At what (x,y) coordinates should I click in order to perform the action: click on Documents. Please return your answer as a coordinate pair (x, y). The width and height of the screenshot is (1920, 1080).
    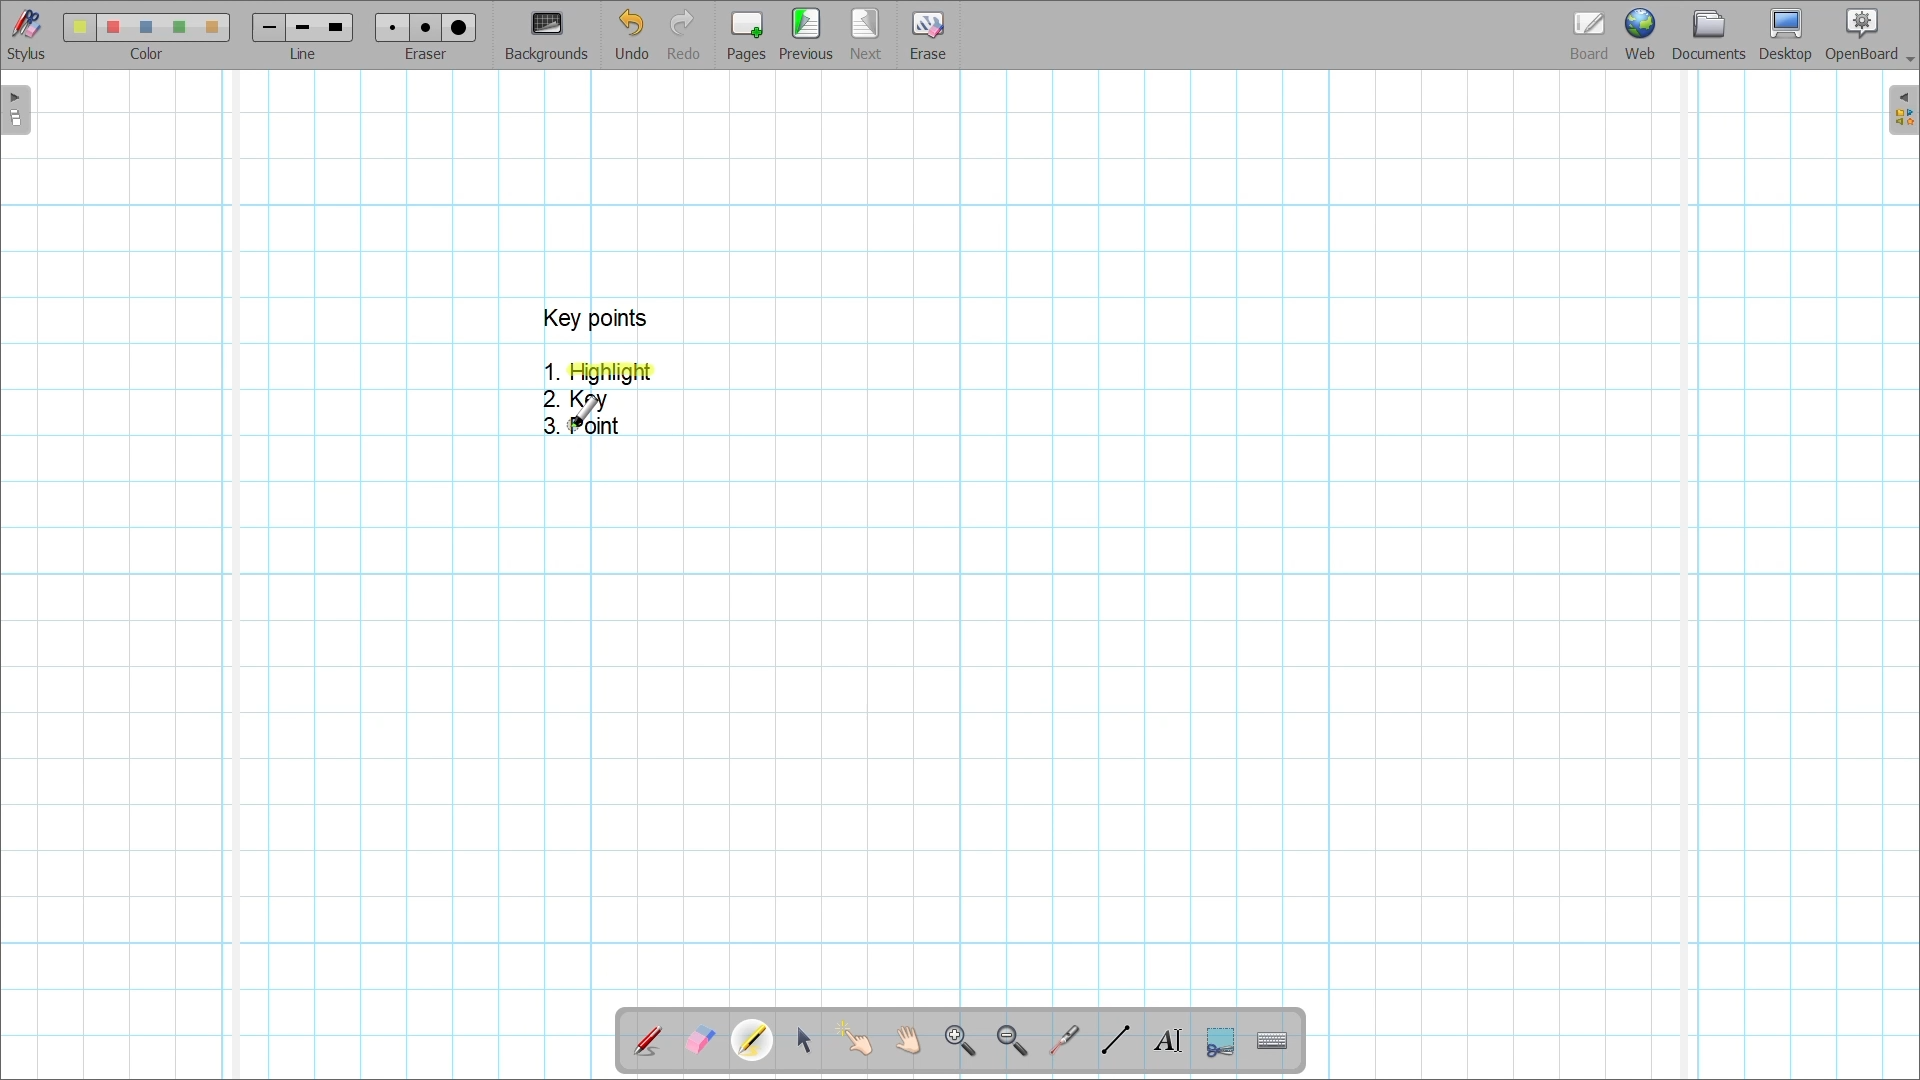
    Looking at the image, I should click on (1709, 35).